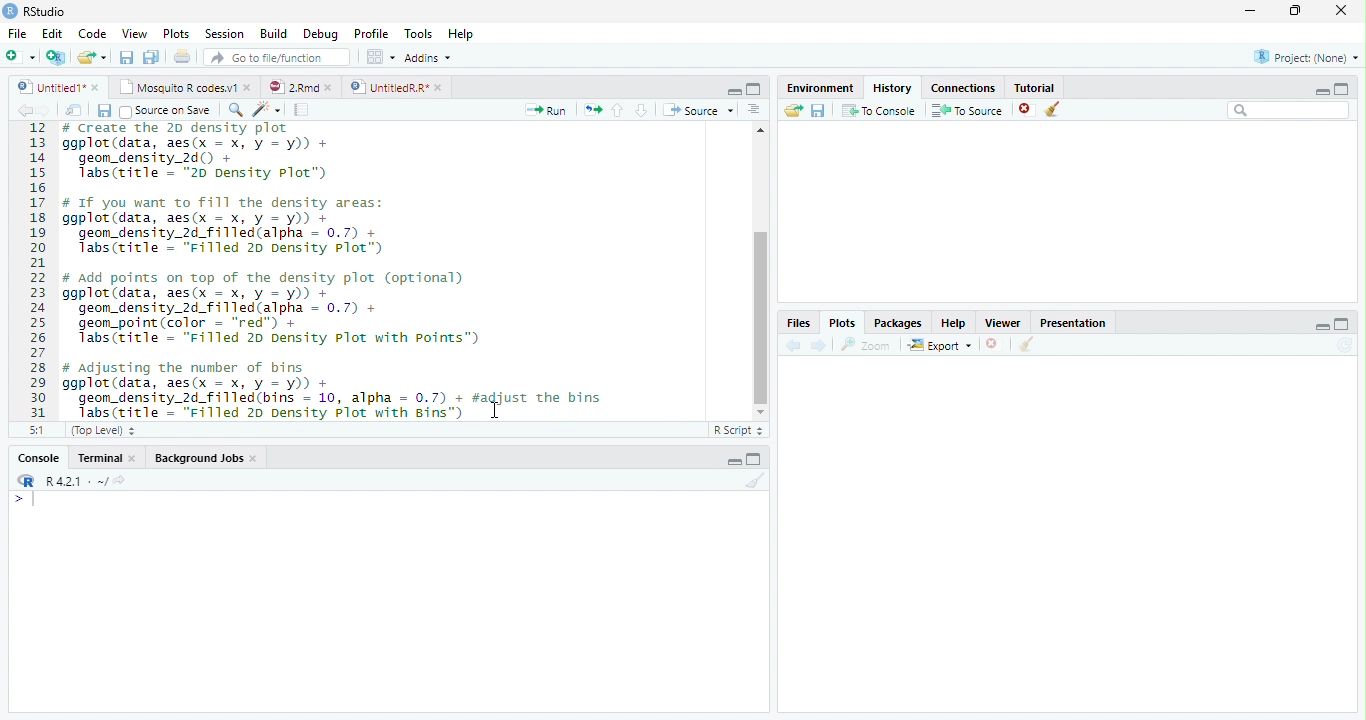 This screenshot has width=1366, height=720. What do you see at coordinates (968, 111) in the screenshot?
I see `To source` at bounding box center [968, 111].